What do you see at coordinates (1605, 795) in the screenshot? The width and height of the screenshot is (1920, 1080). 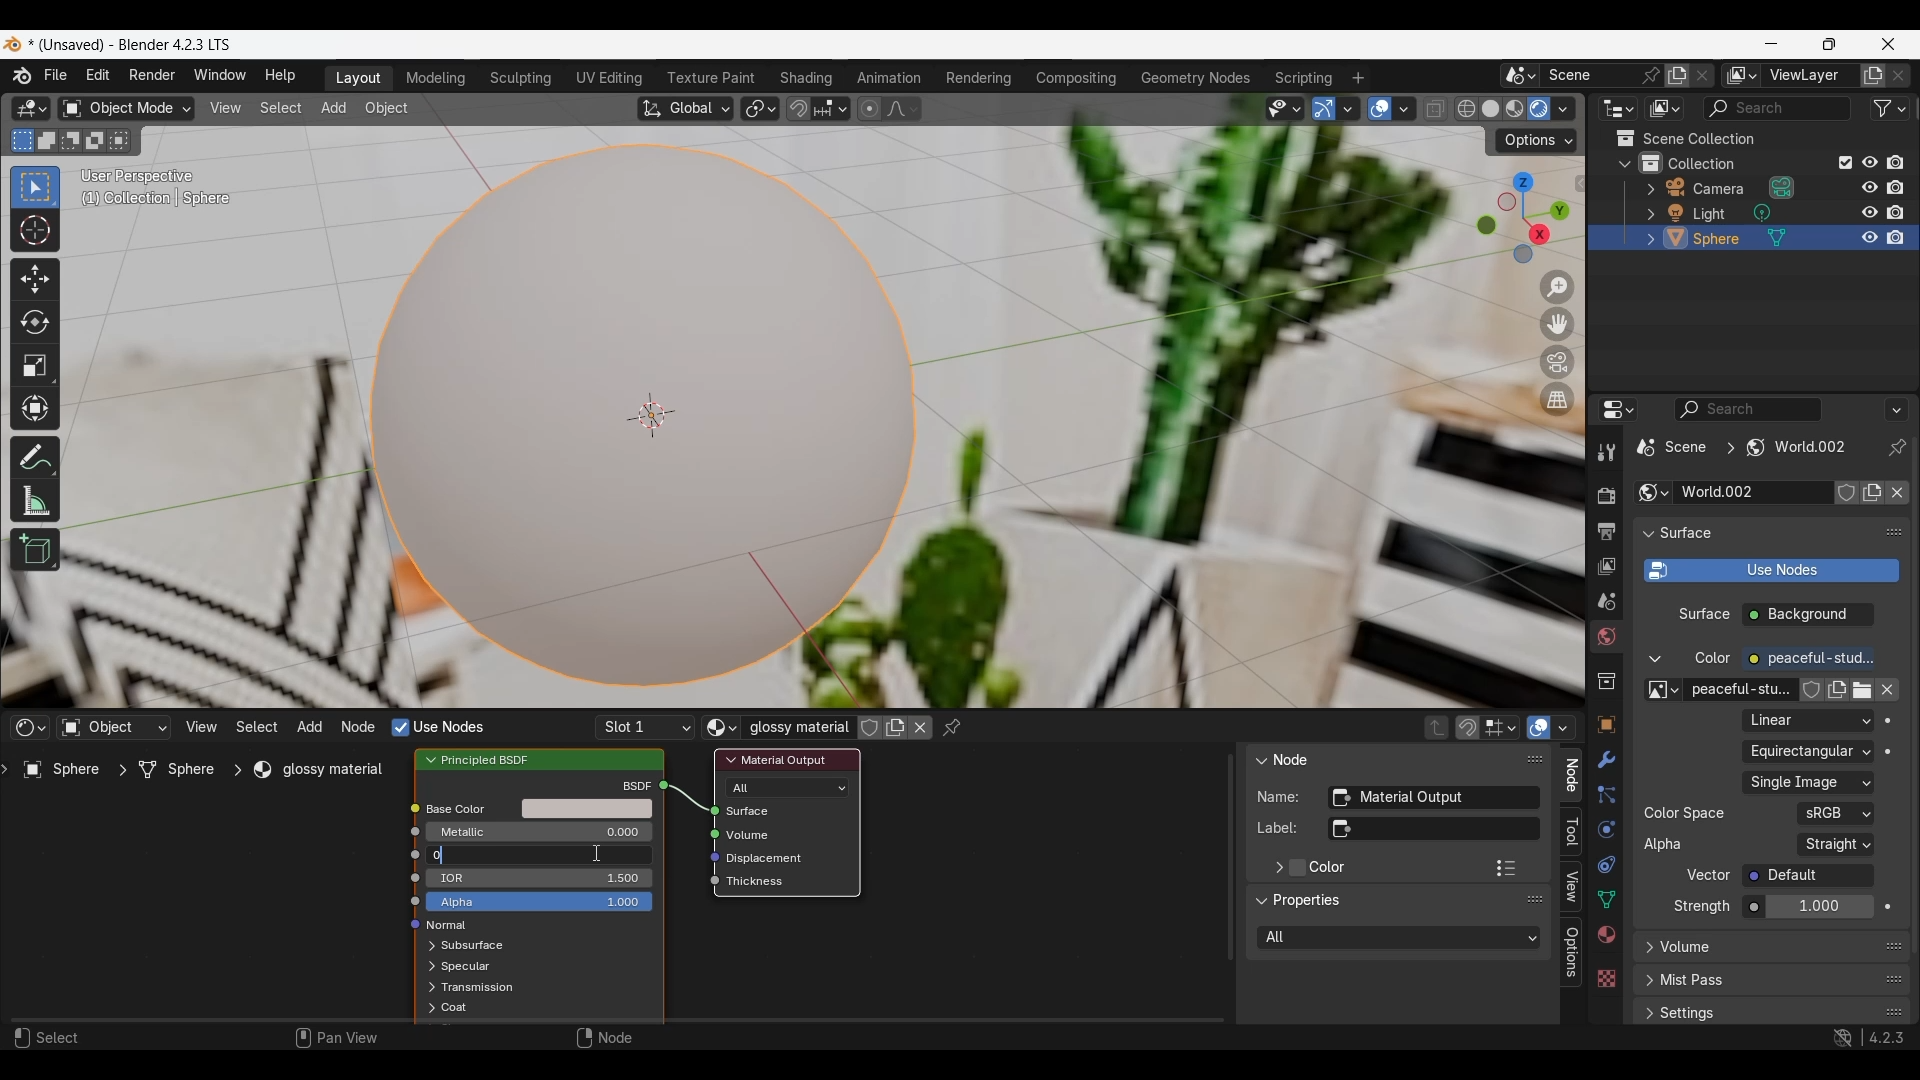 I see `Particle properties` at bounding box center [1605, 795].